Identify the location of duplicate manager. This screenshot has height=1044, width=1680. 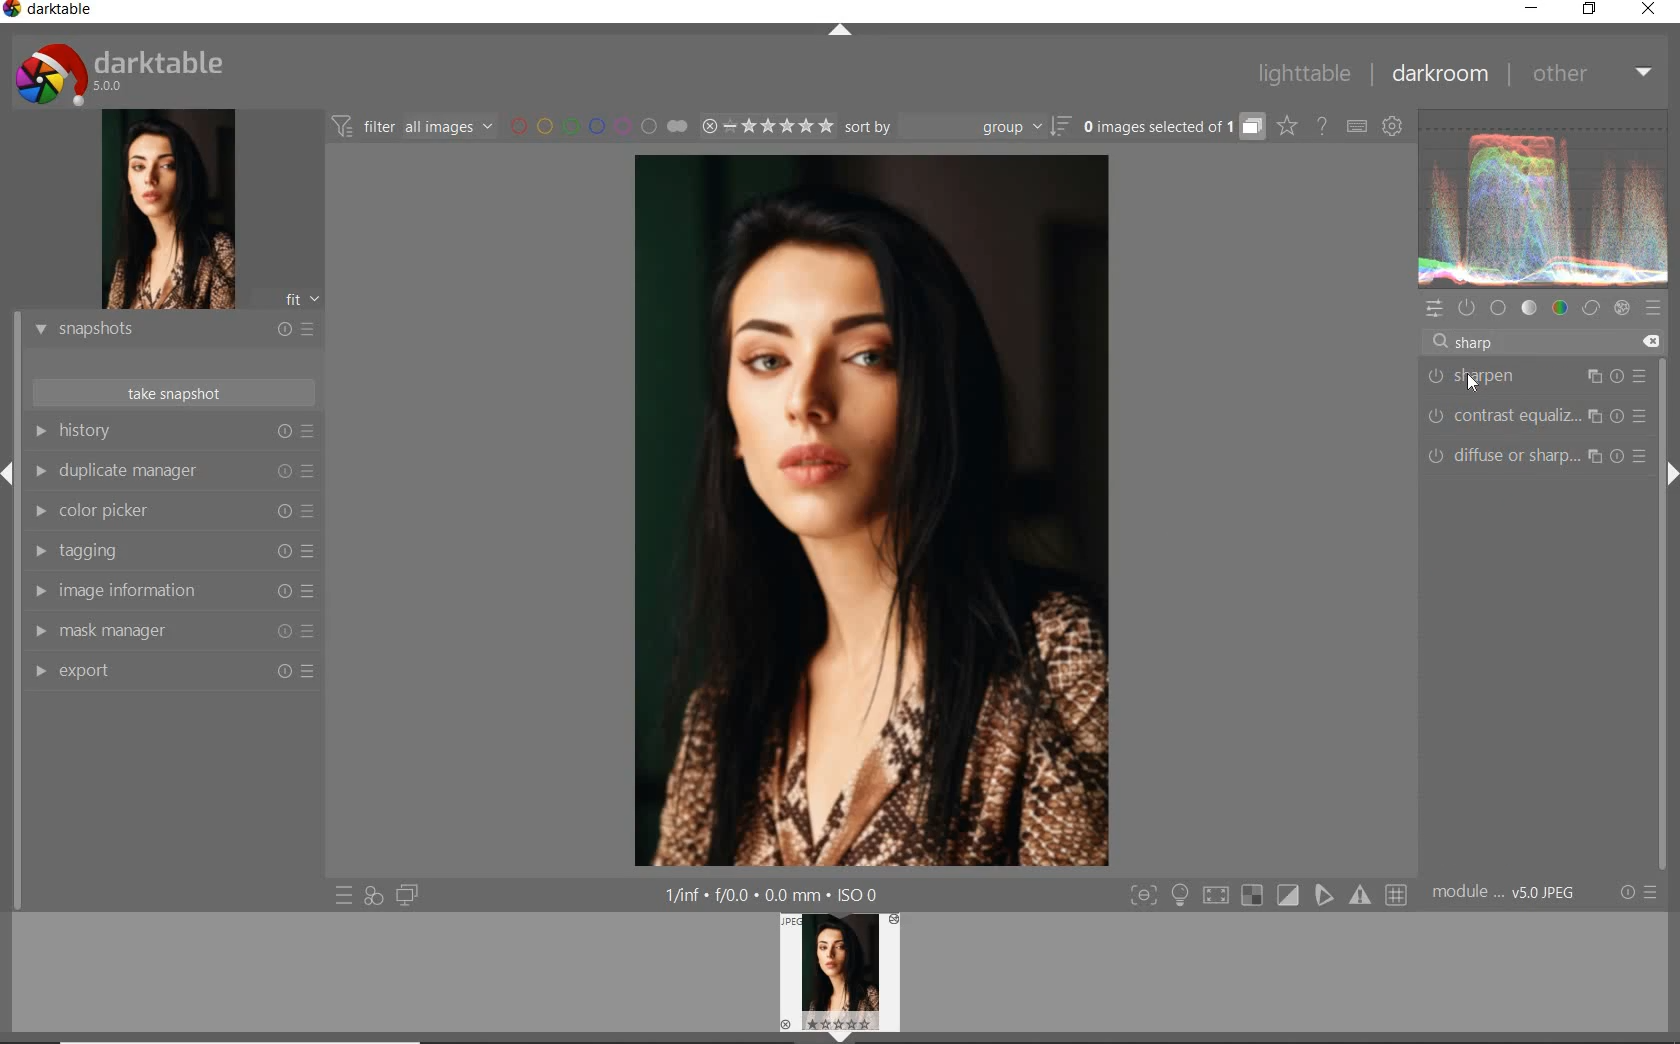
(173, 469).